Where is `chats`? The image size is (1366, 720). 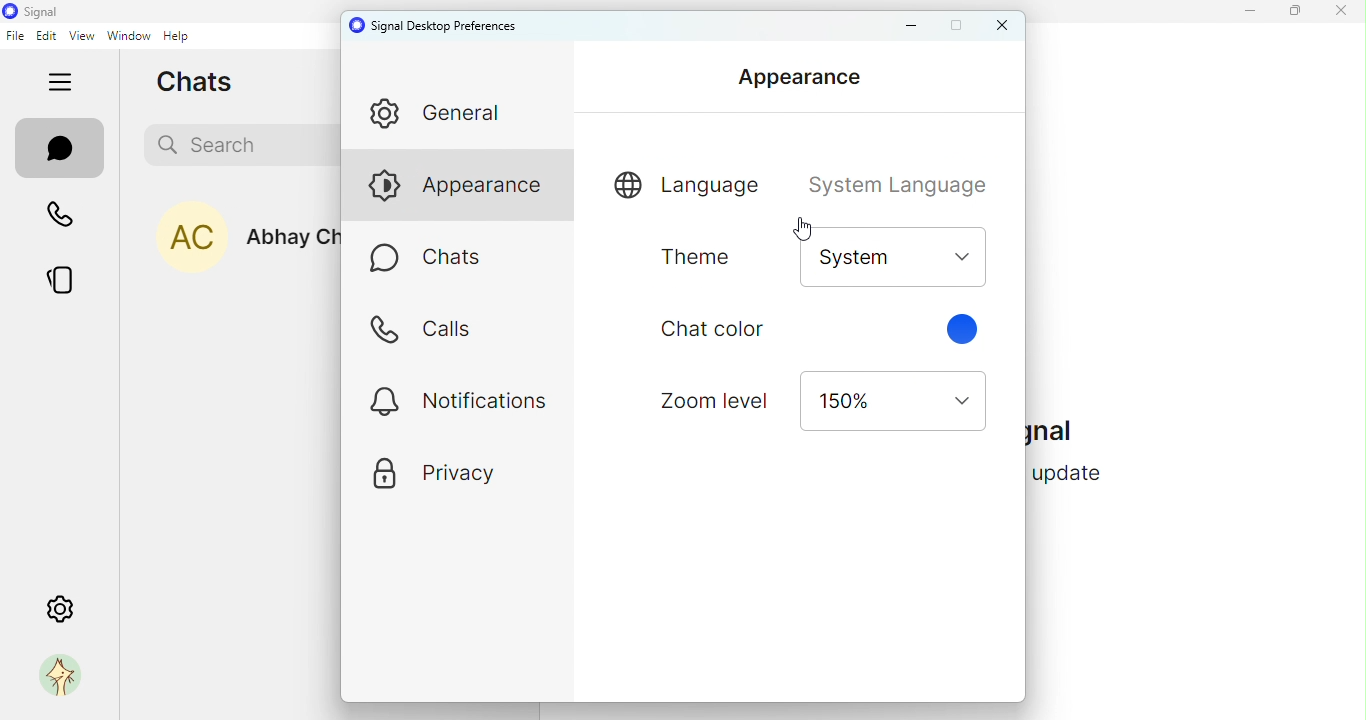
chats is located at coordinates (437, 264).